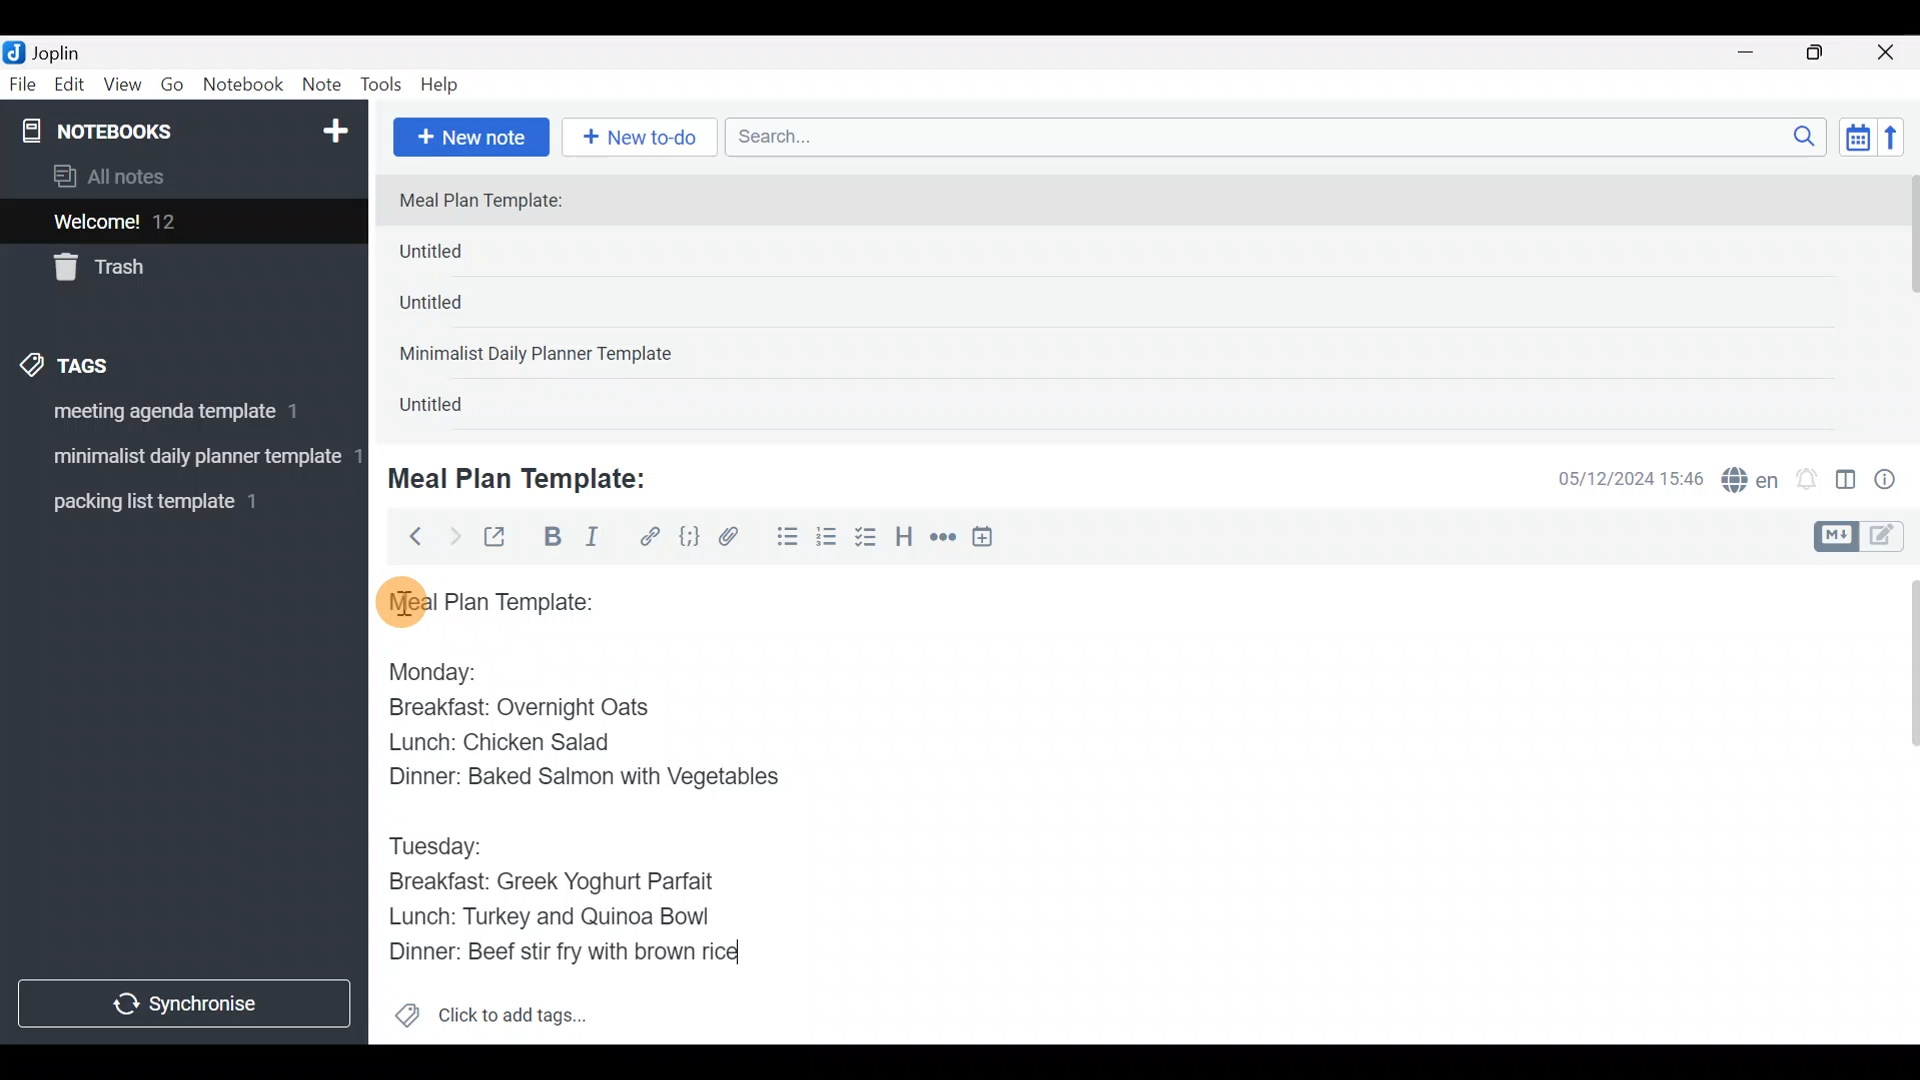  Describe the element at coordinates (484, 599) in the screenshot. I see `Meal plan template` at that location.